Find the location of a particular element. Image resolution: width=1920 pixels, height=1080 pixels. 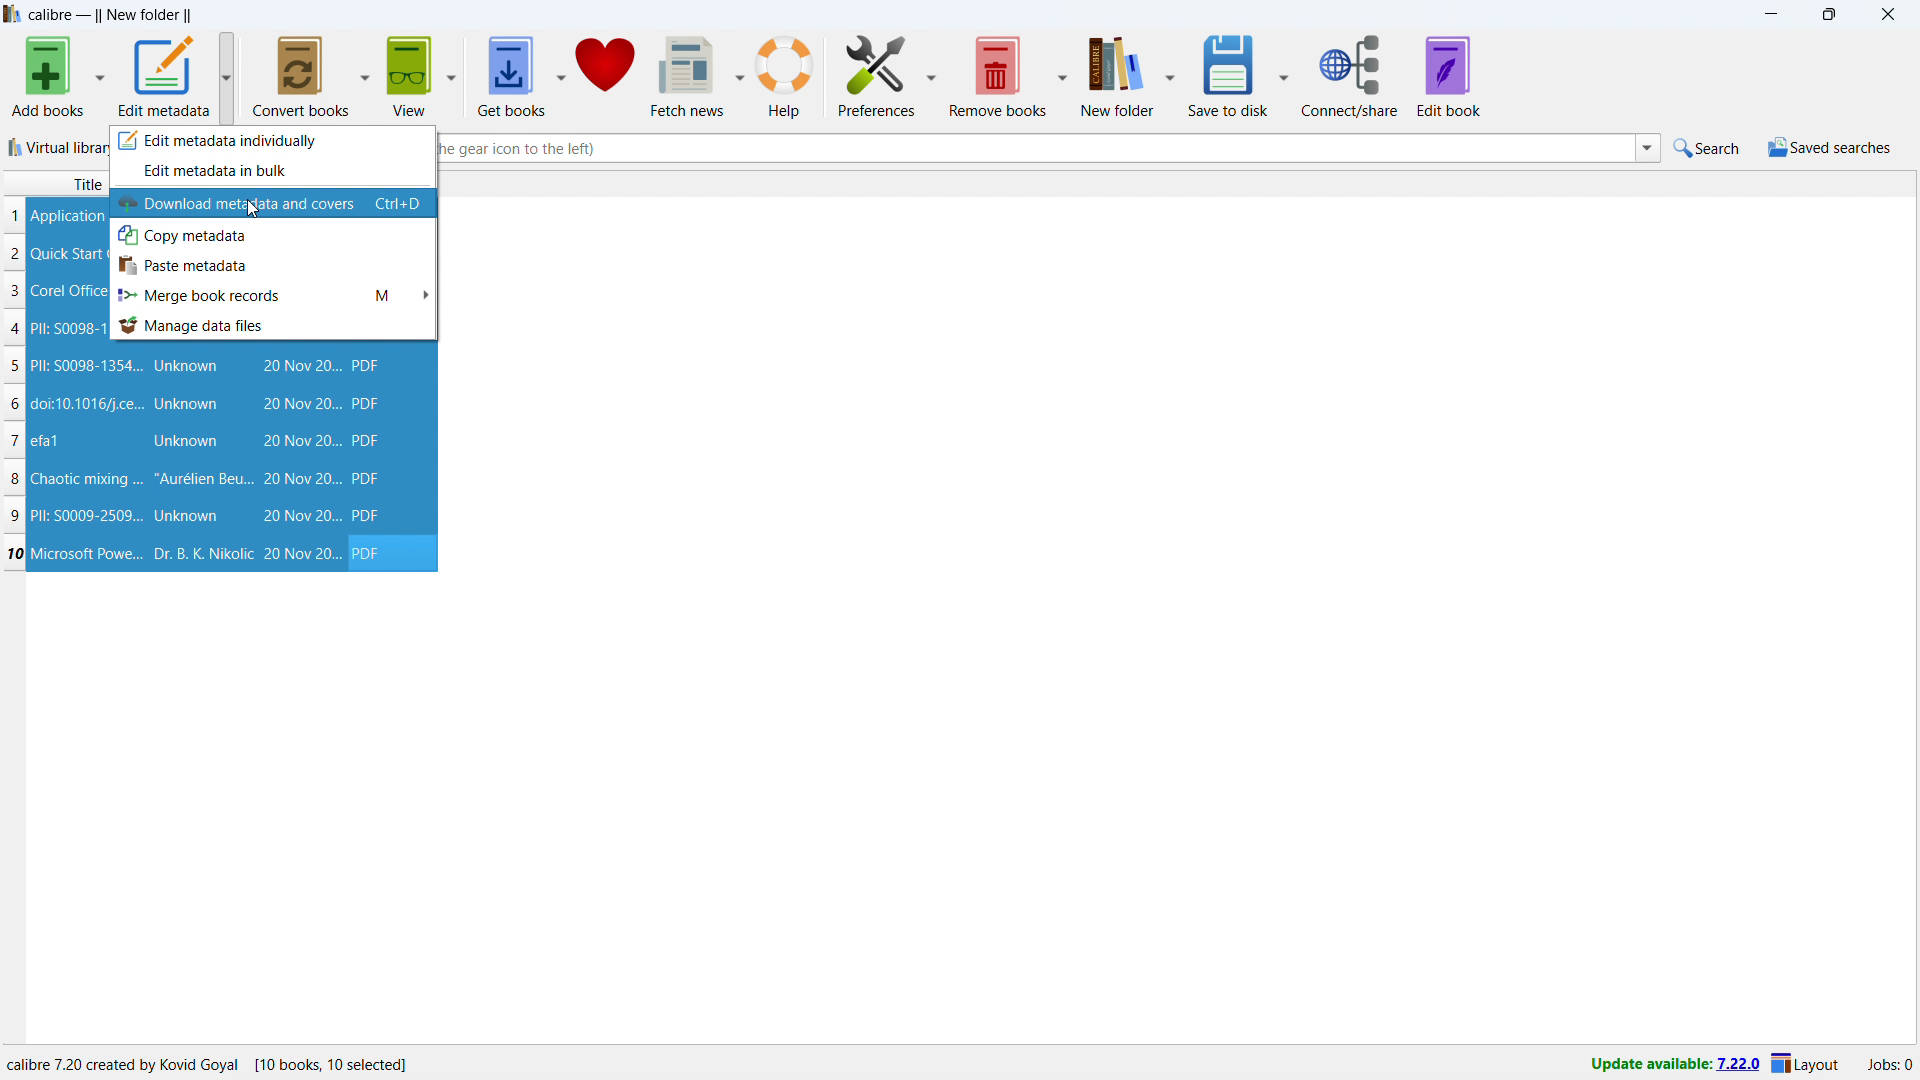

20 Nov 20... is located at coordinates (299, 479).